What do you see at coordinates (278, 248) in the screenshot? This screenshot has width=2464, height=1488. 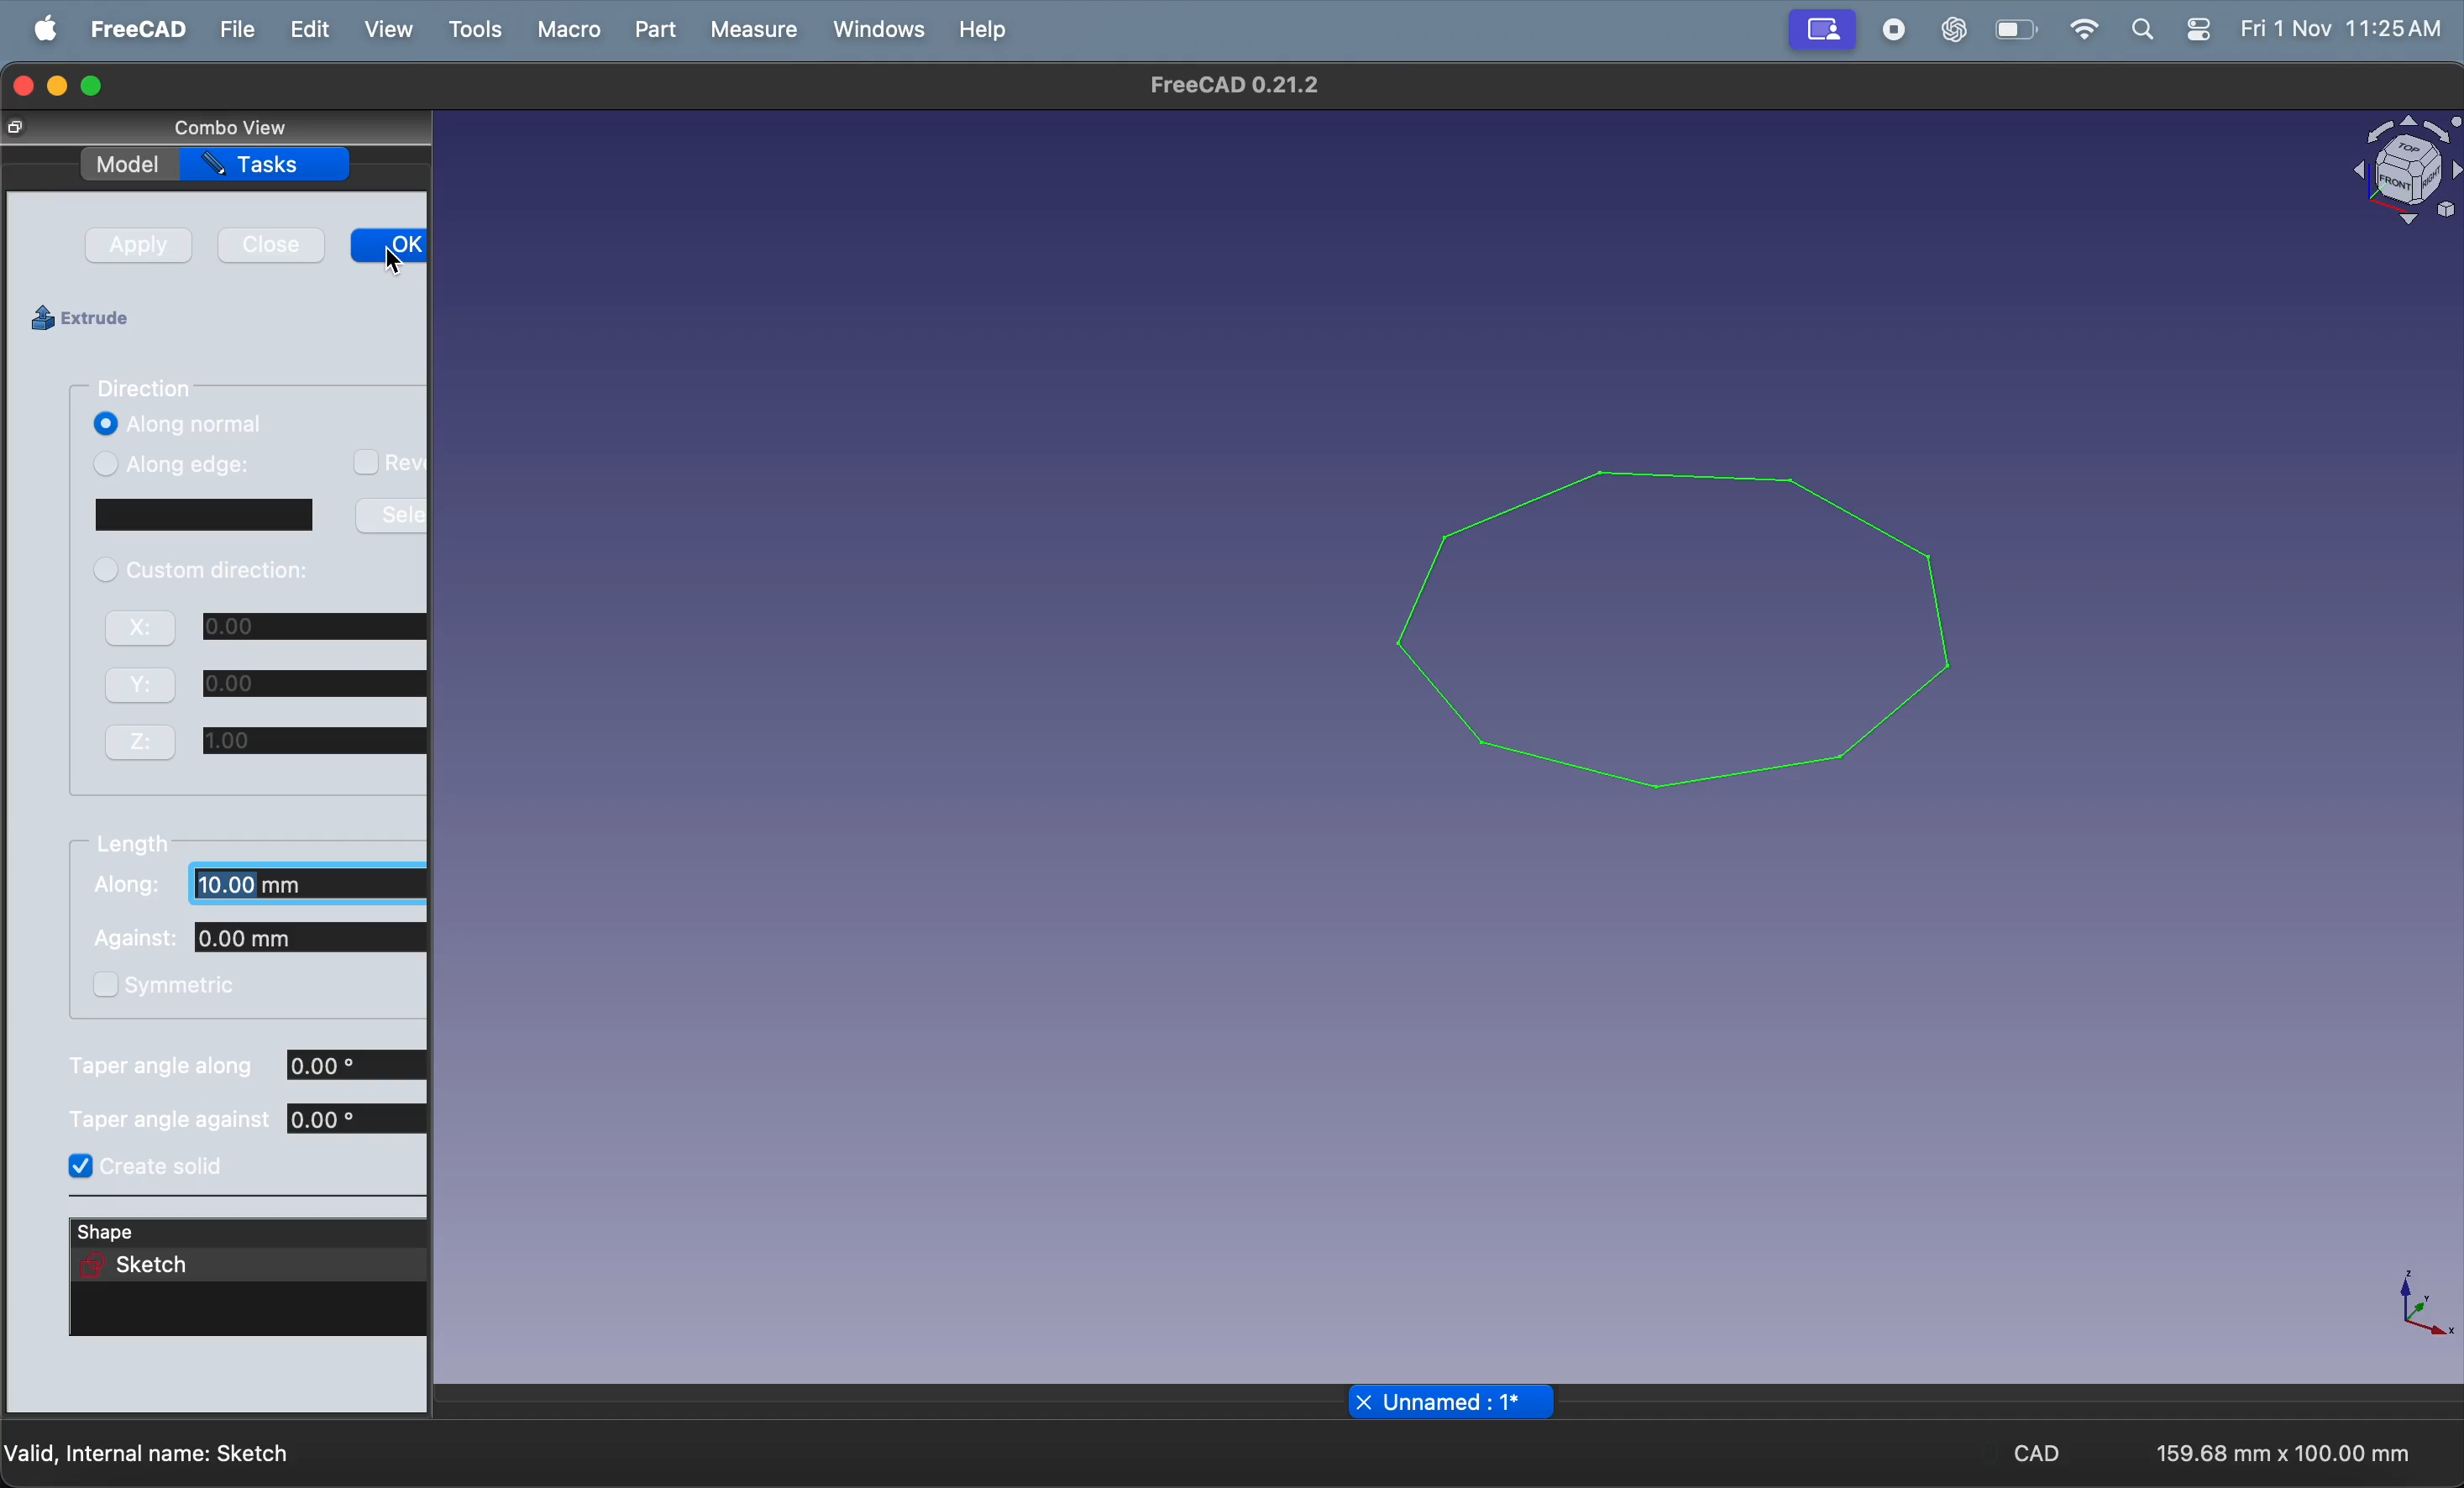 I see `close` at bounding box center [278, 248].